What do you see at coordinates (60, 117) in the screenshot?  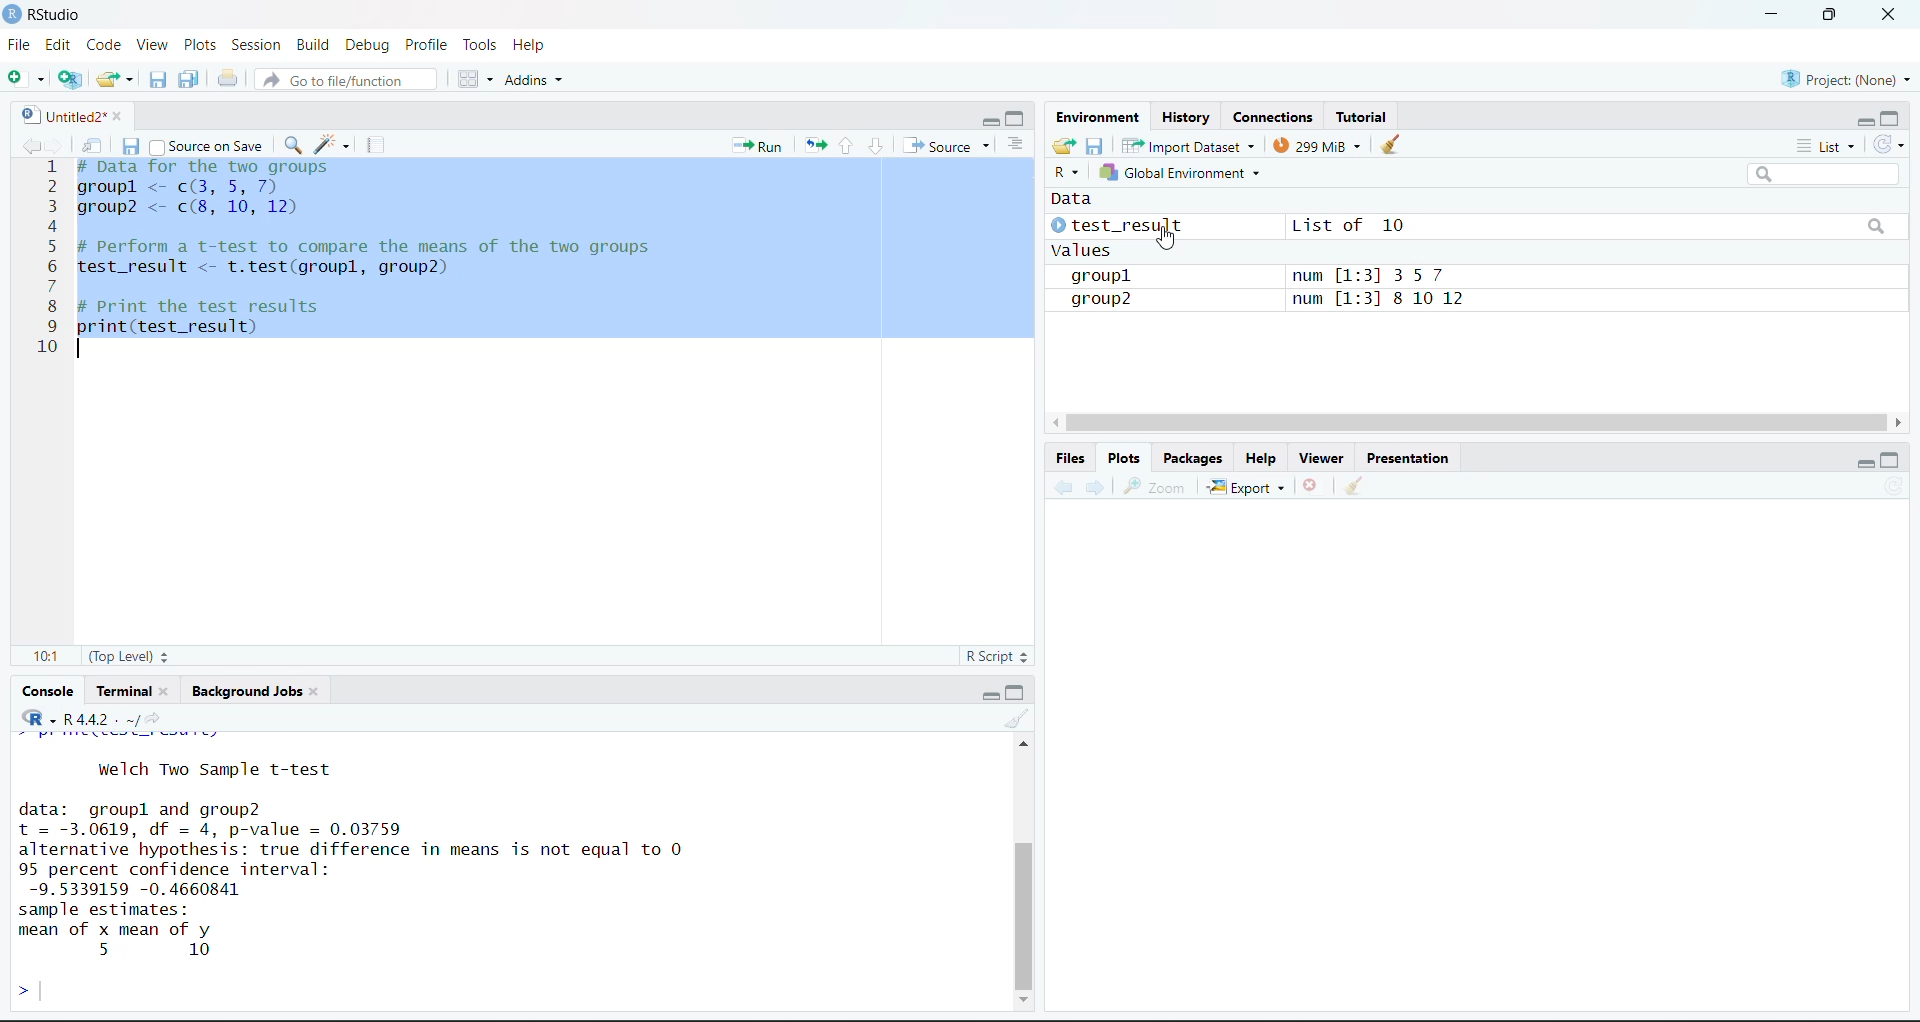 I see `Untitled2*` at bounding box center [60, 117].